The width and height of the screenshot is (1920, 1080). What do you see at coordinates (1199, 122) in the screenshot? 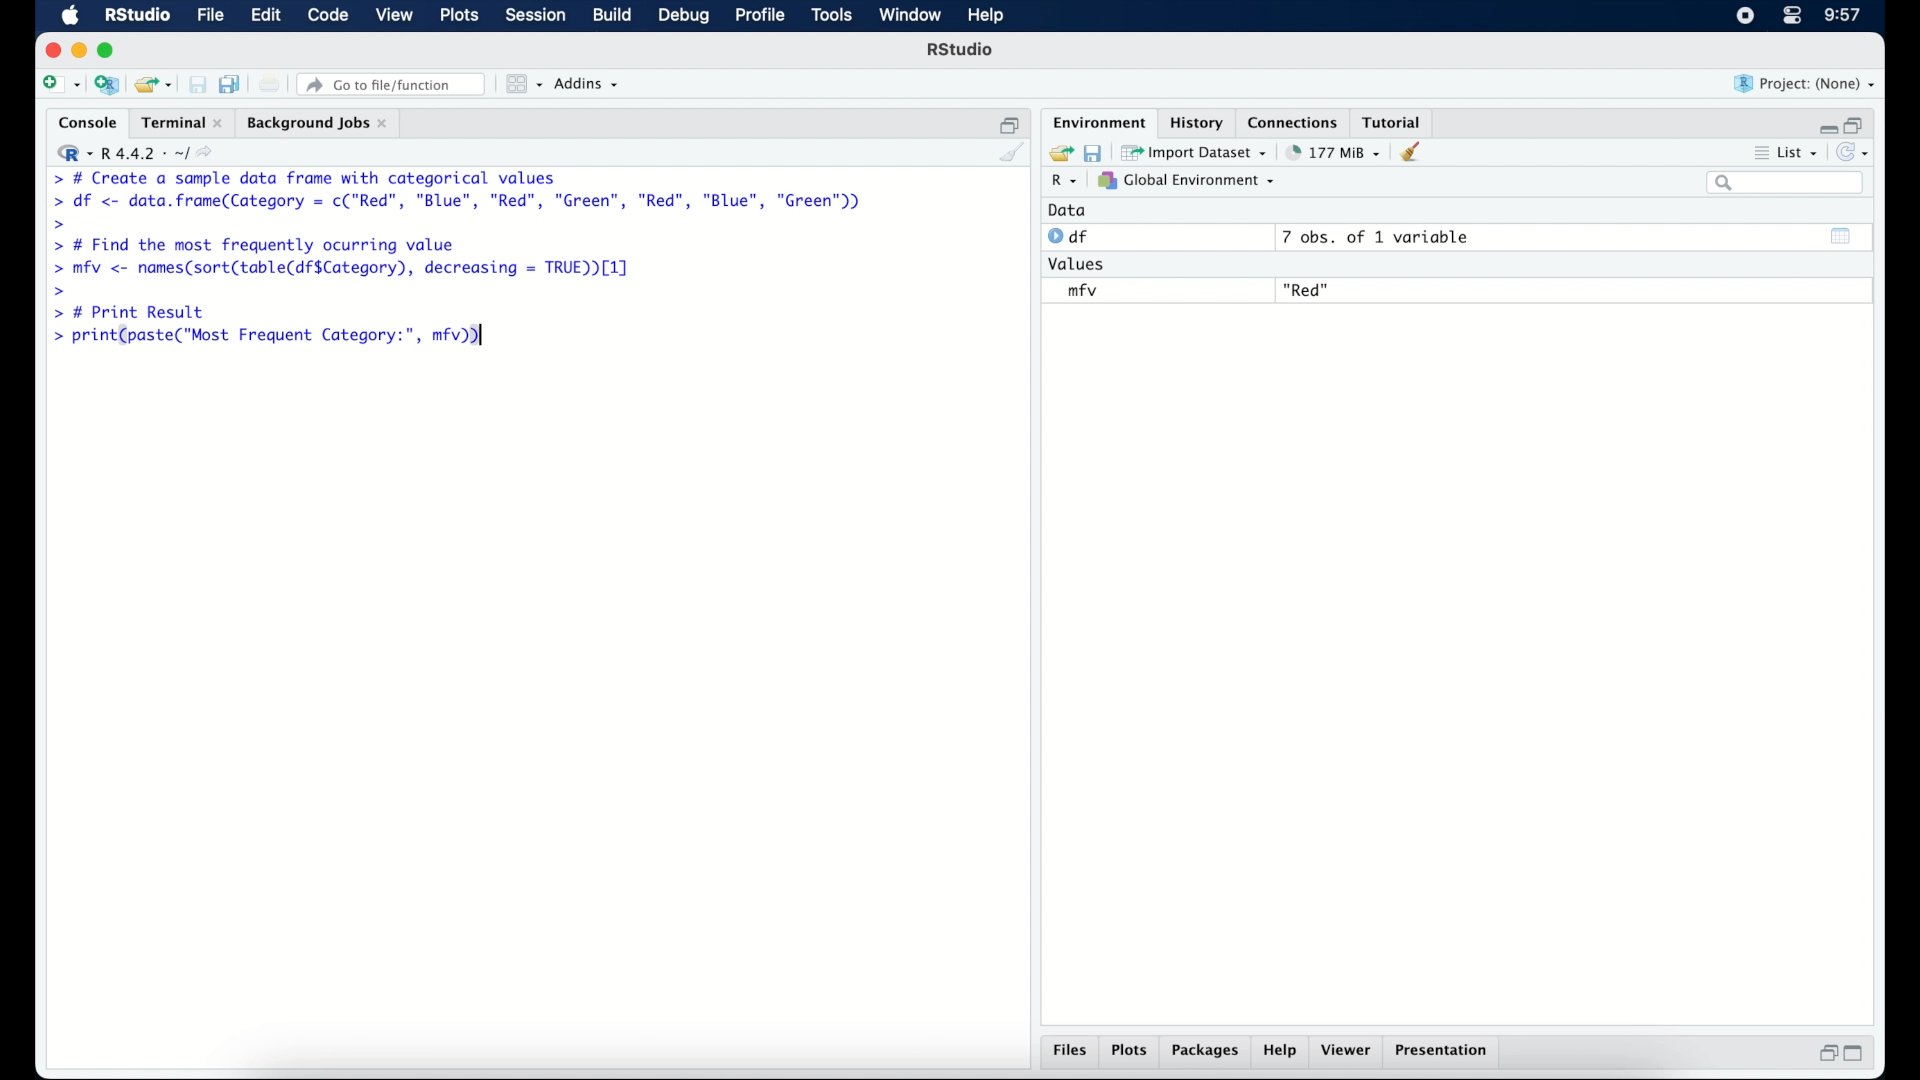
I see `history` at bounding box center [1199, 122].